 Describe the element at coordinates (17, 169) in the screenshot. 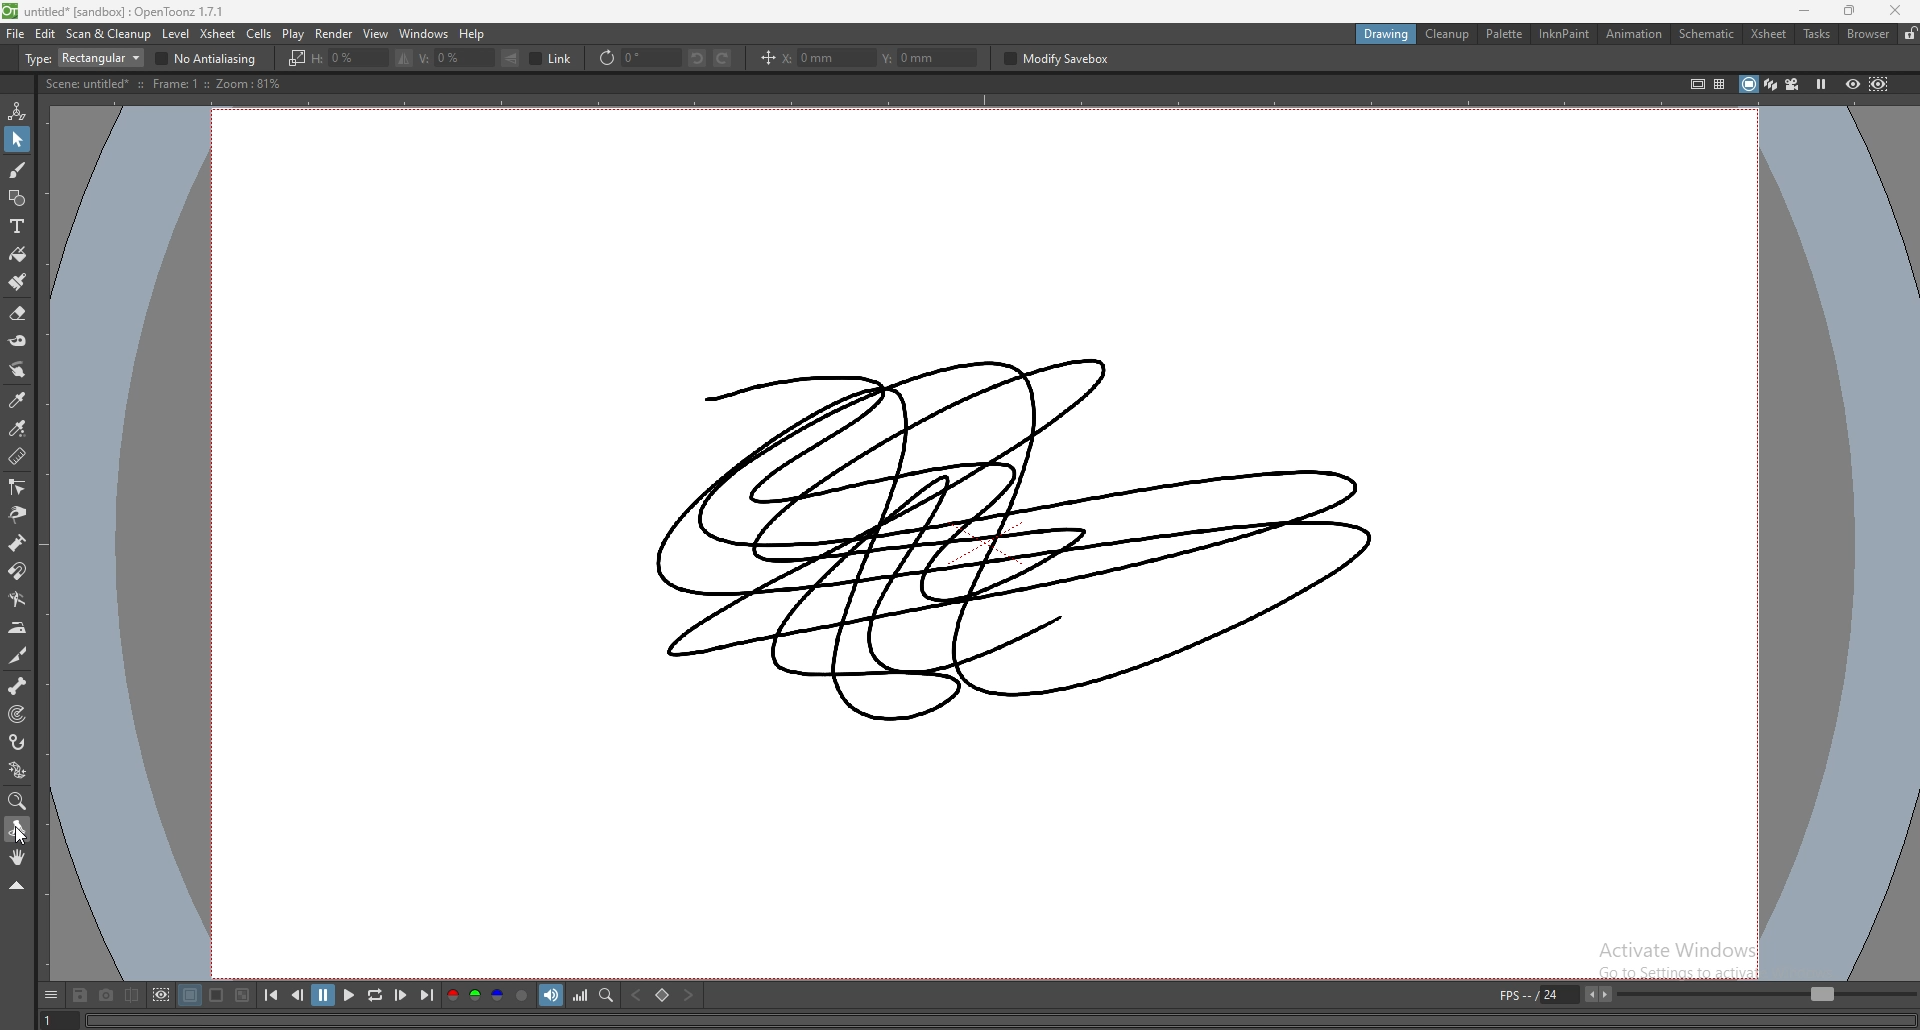

I see `brush tool` at that location.